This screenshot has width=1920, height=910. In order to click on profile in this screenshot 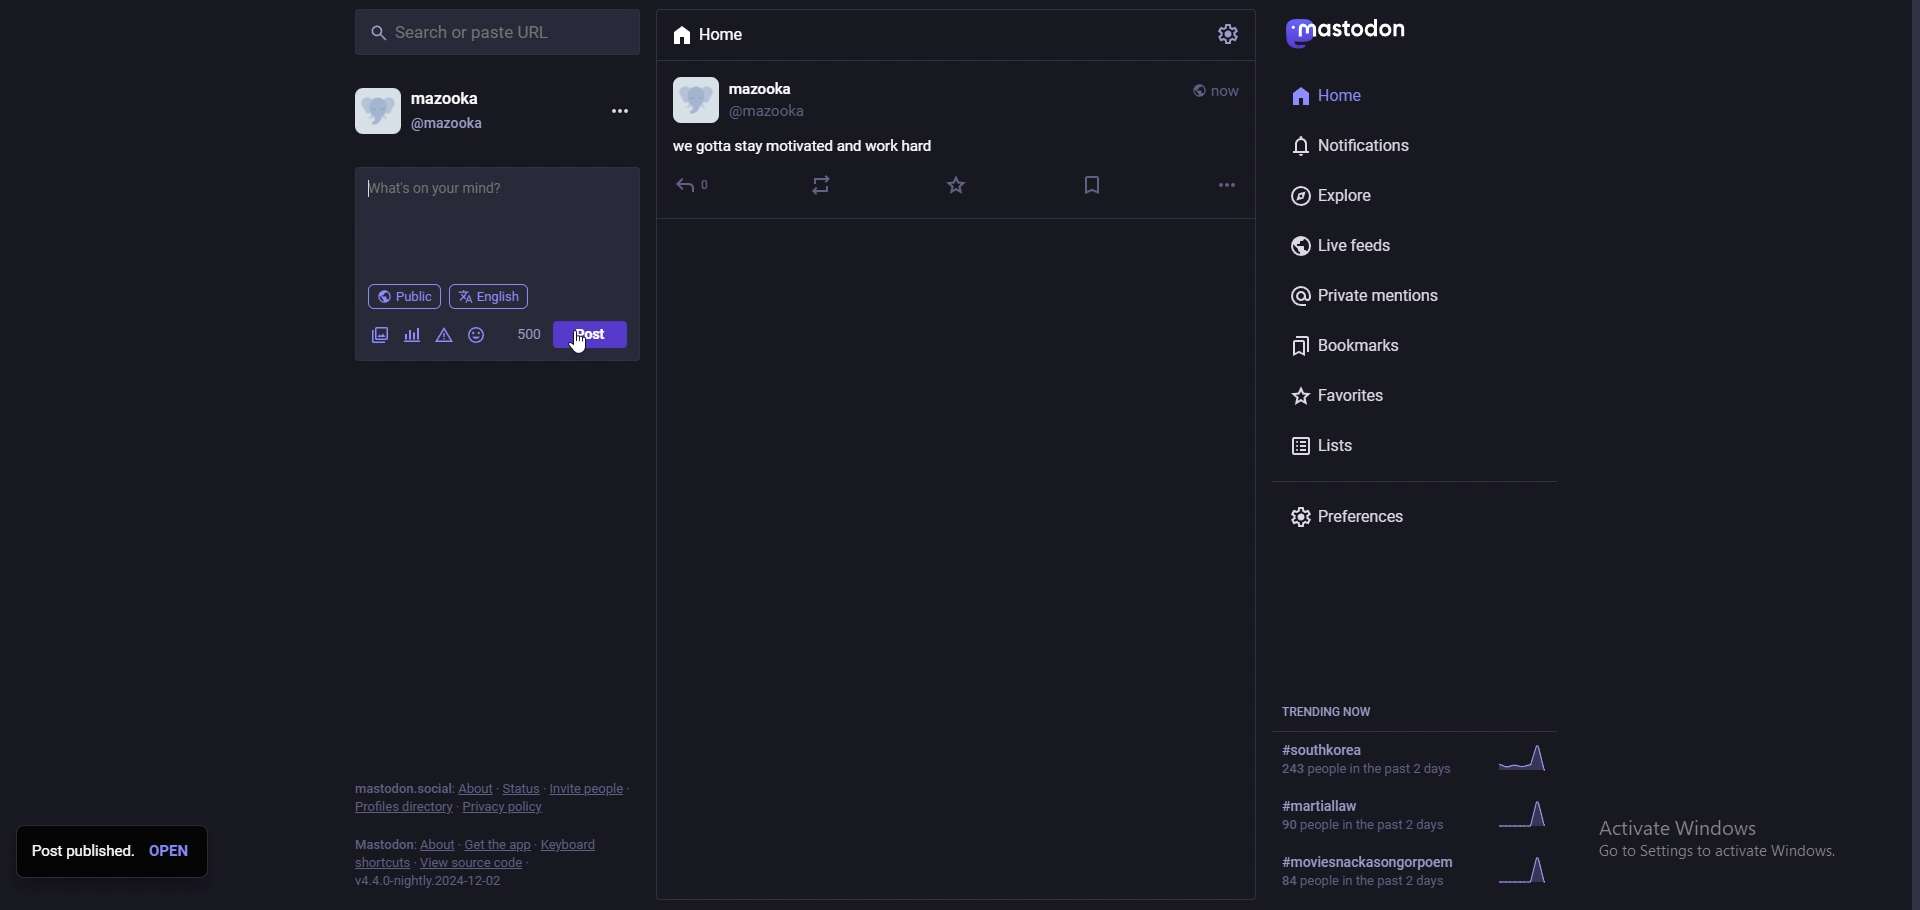, I will do `click(697, 100)`.